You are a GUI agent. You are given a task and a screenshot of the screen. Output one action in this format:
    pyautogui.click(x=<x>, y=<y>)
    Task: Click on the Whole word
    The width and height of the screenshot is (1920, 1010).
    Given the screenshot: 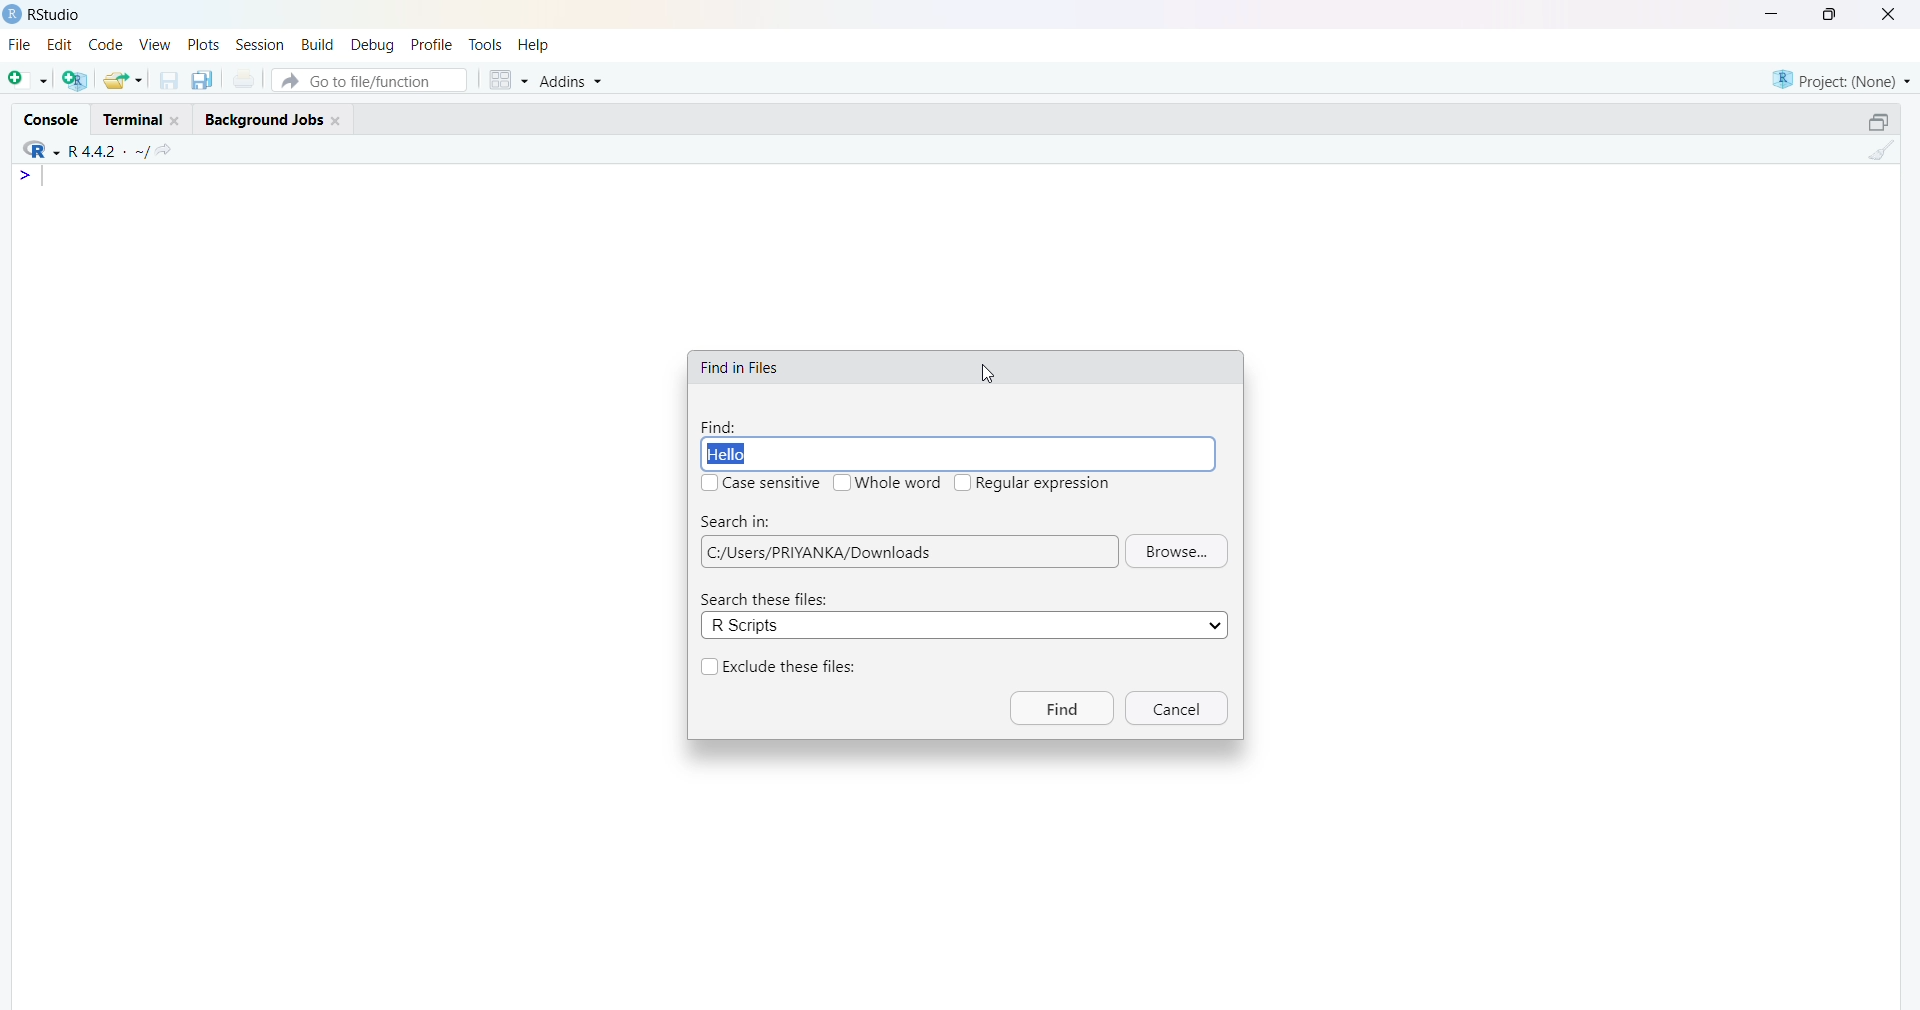 What is the action you would take?
    pyautogui.click(x=900, y=483)
    